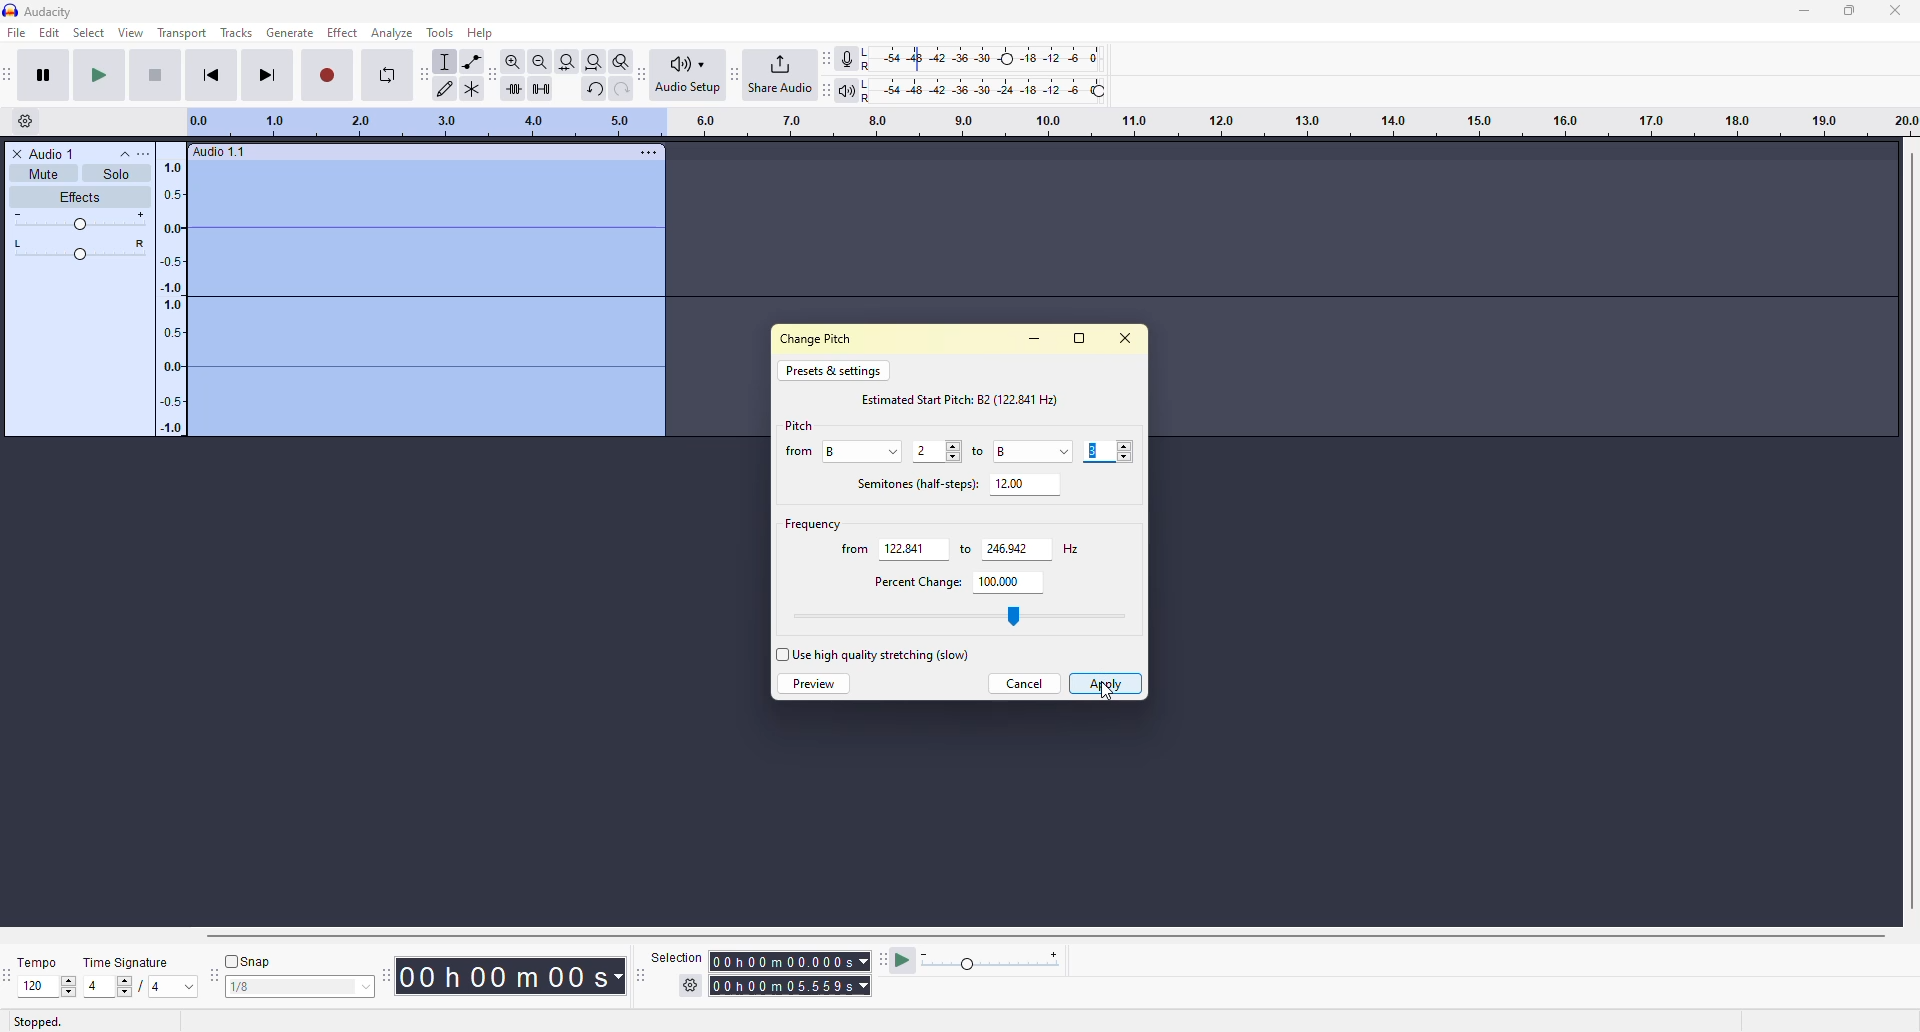 This screenshot has height=1032, width=1920. I want to click on analyze, so click(394, 33).